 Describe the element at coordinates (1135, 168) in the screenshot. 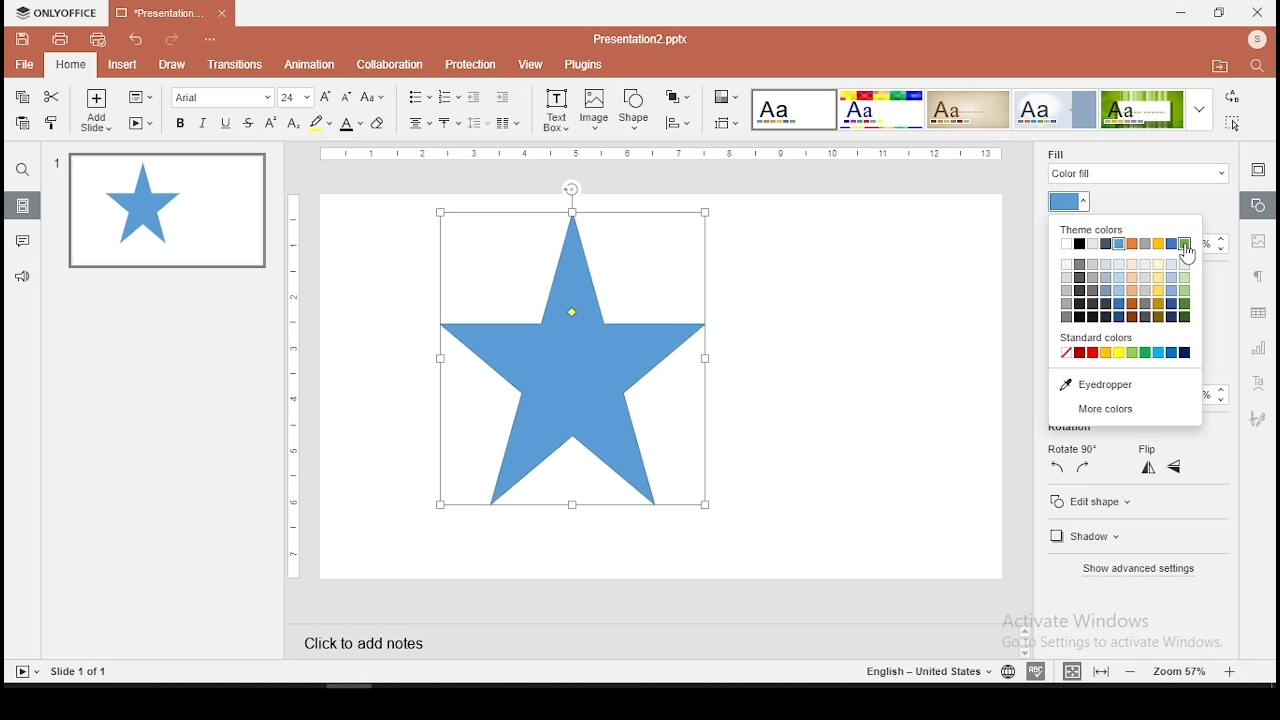

I see `fill` at that location.